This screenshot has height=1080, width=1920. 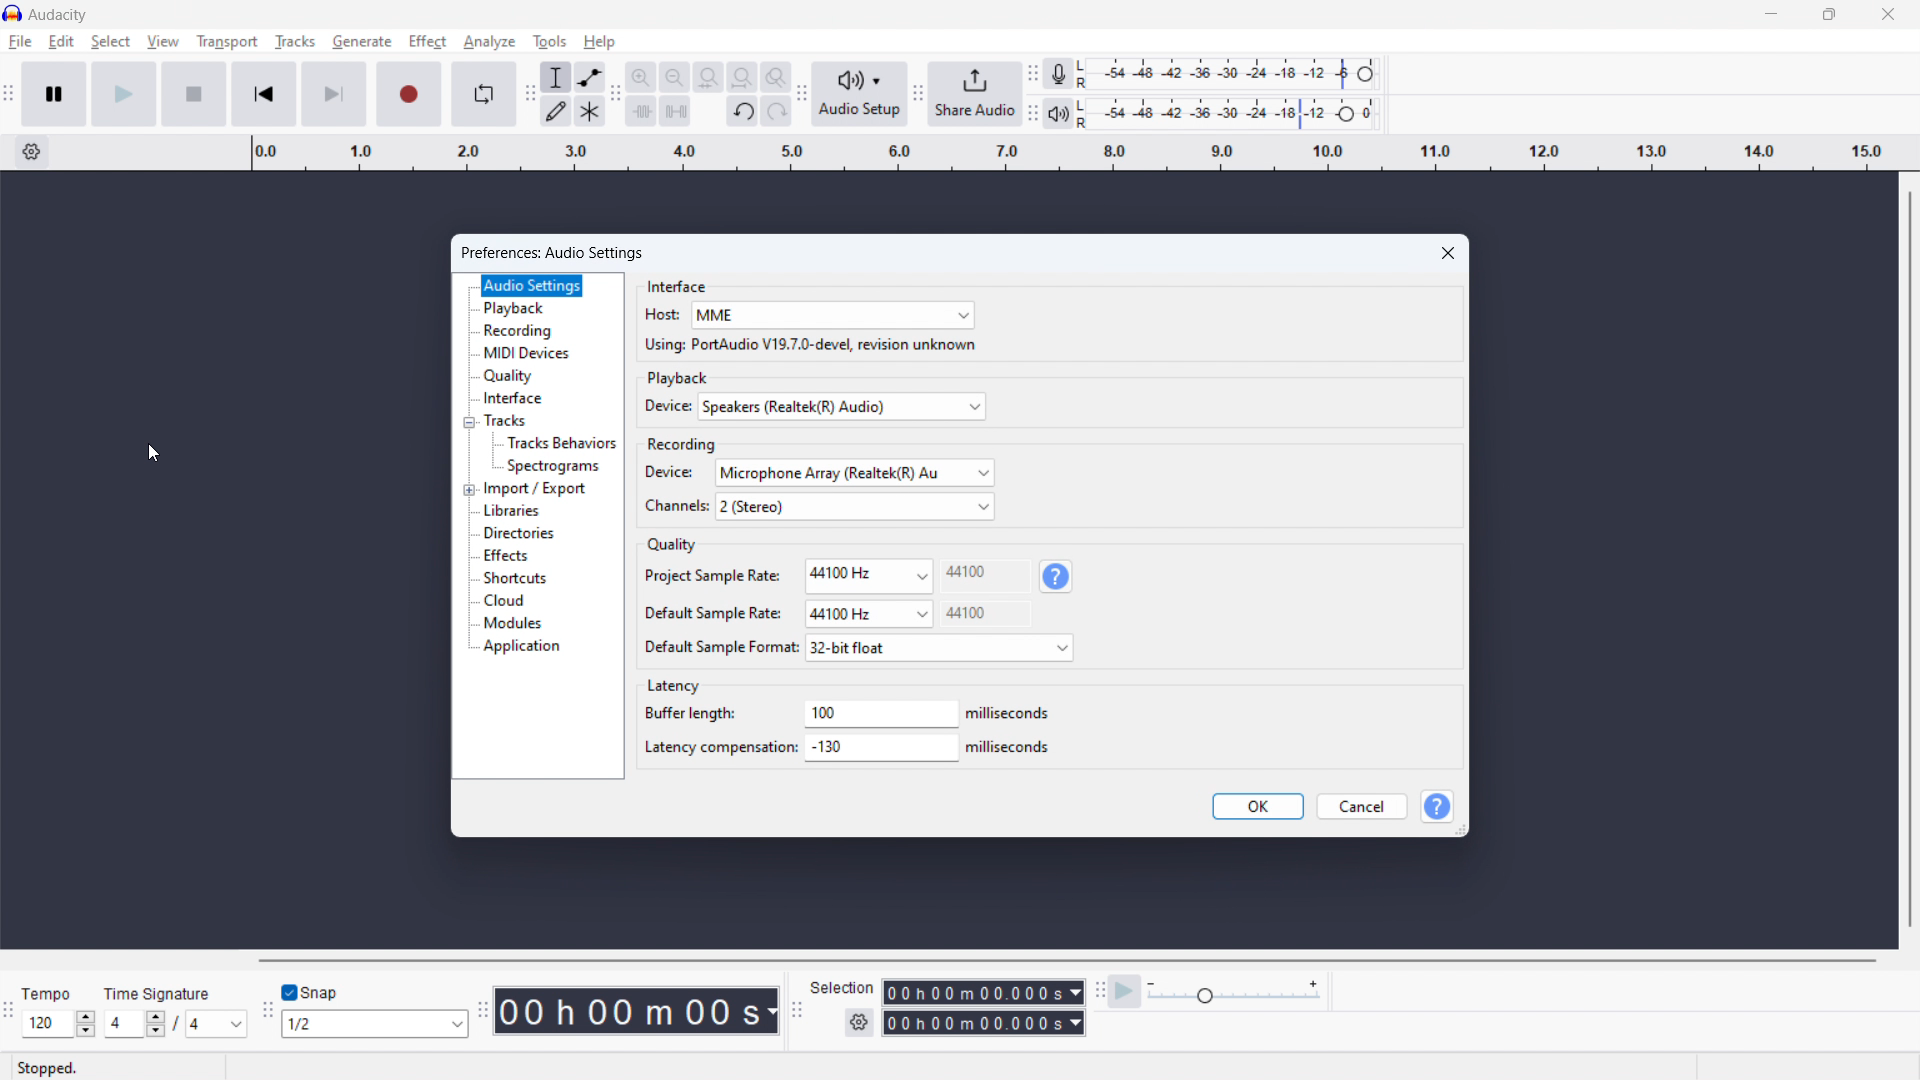 I want to click on transport, so click(x=227, y=42).